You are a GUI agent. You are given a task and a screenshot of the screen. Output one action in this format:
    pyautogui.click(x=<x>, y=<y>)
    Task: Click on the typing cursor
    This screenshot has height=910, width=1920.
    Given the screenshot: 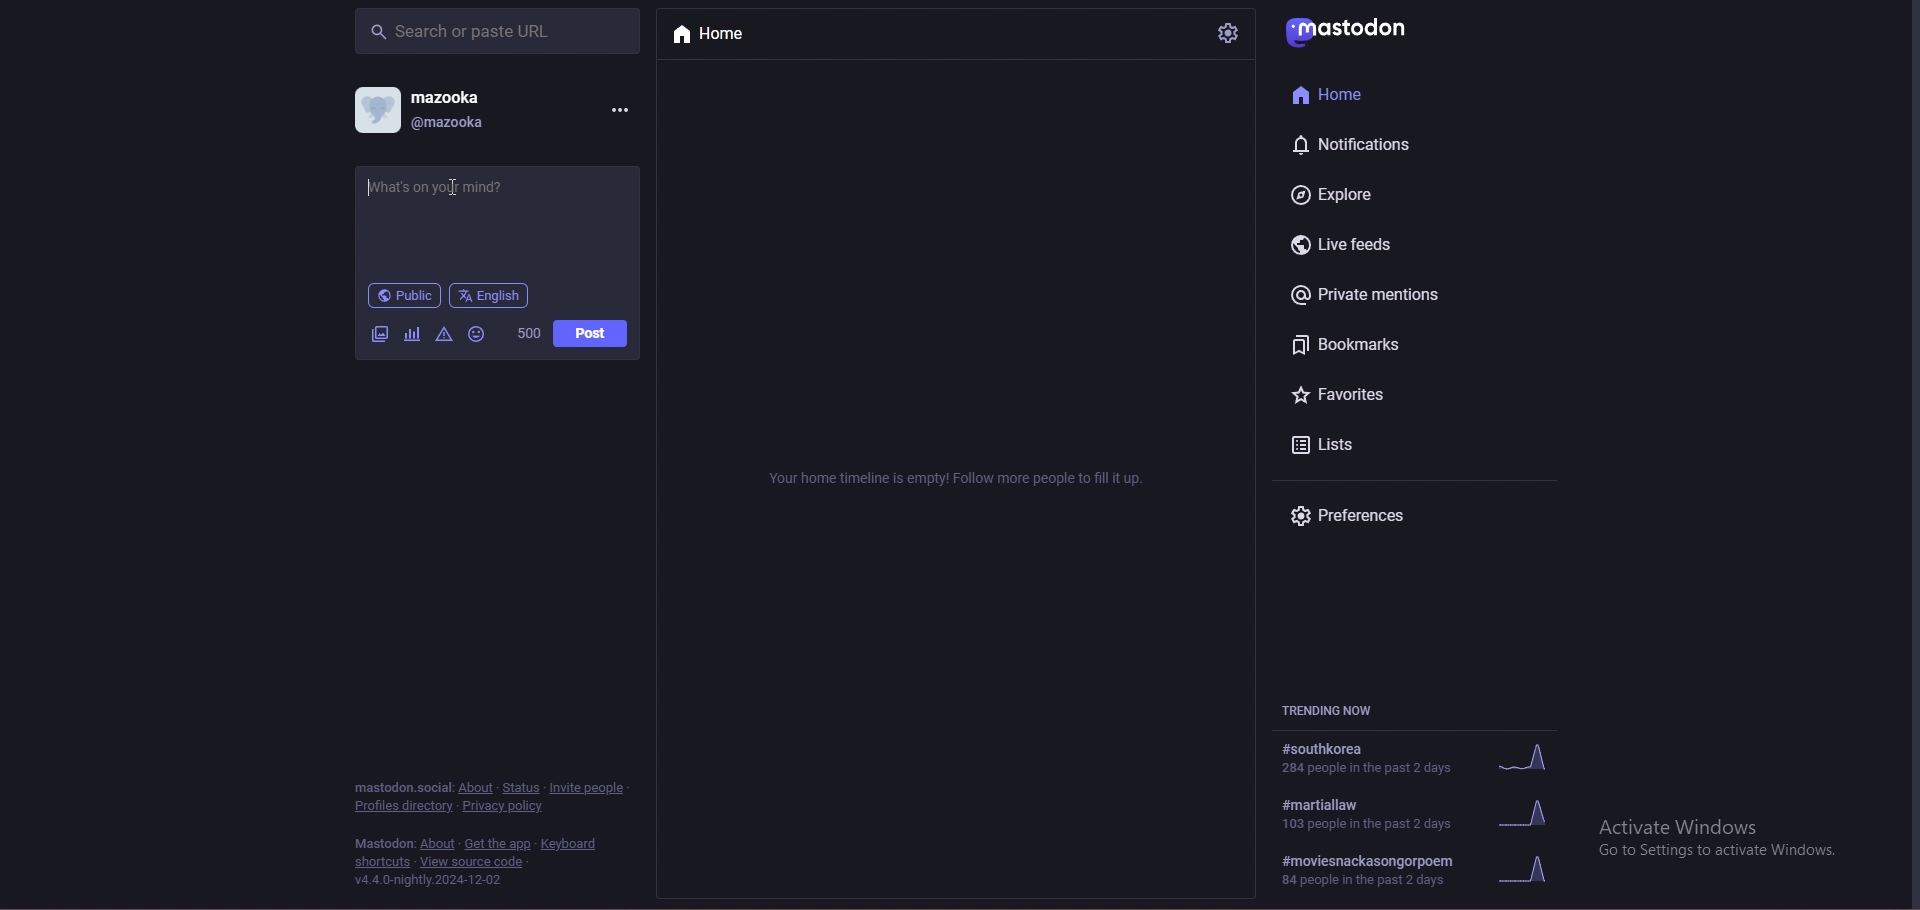 What is the action you would take?
    pyautogui.click(x=372, y=187)
    